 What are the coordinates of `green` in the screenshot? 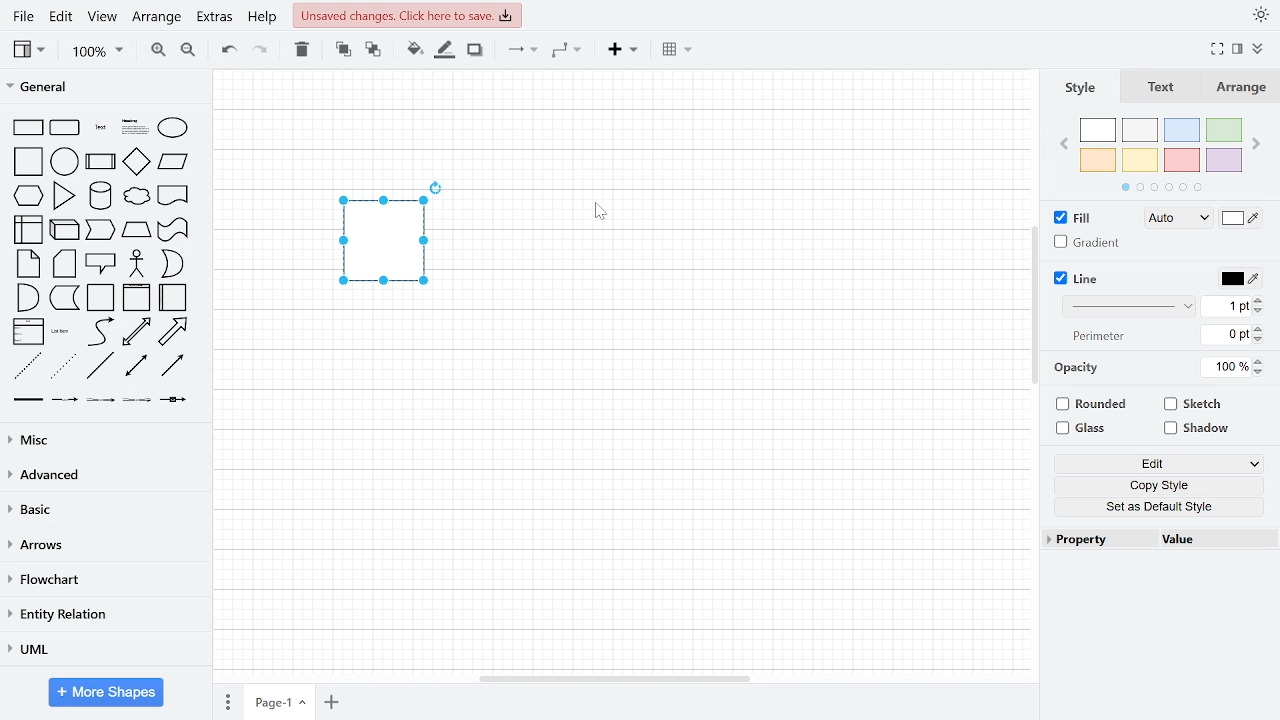 It's located at (1223, 131).